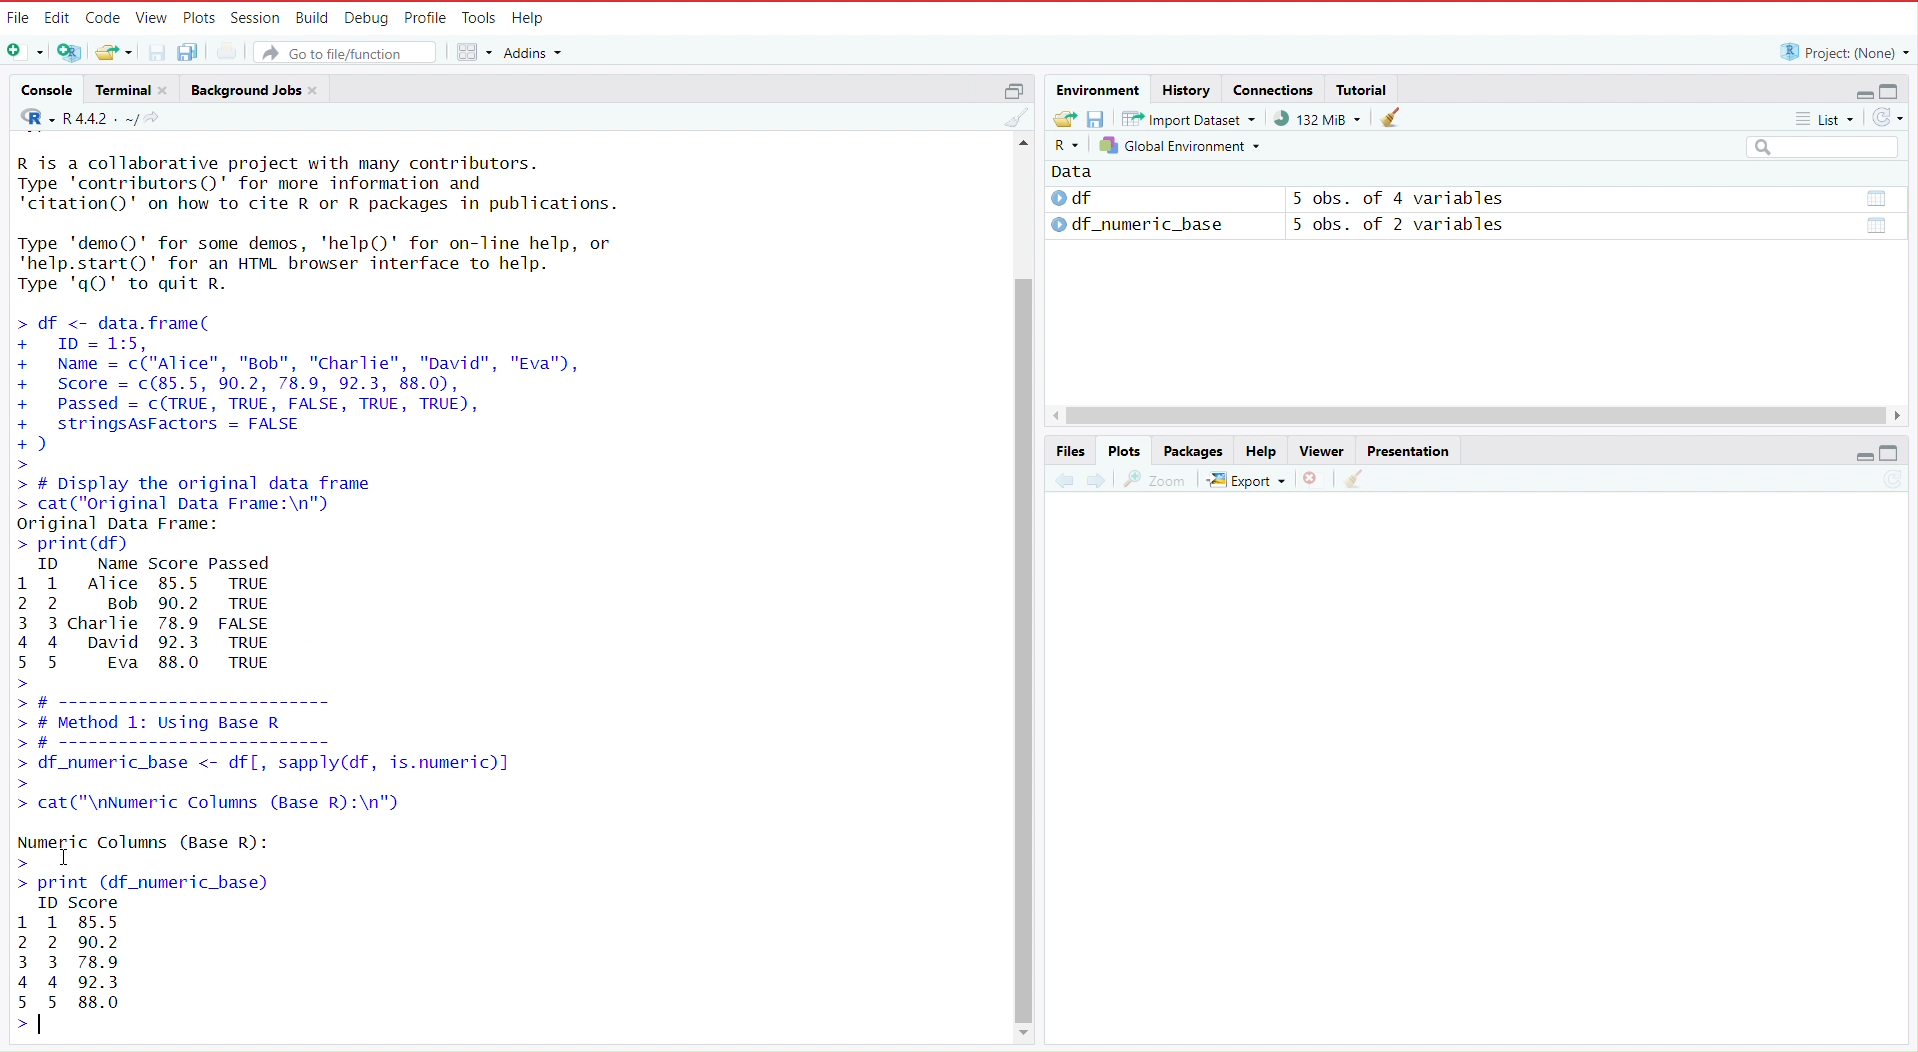  I want to click on maximize, so click(1898, 88).